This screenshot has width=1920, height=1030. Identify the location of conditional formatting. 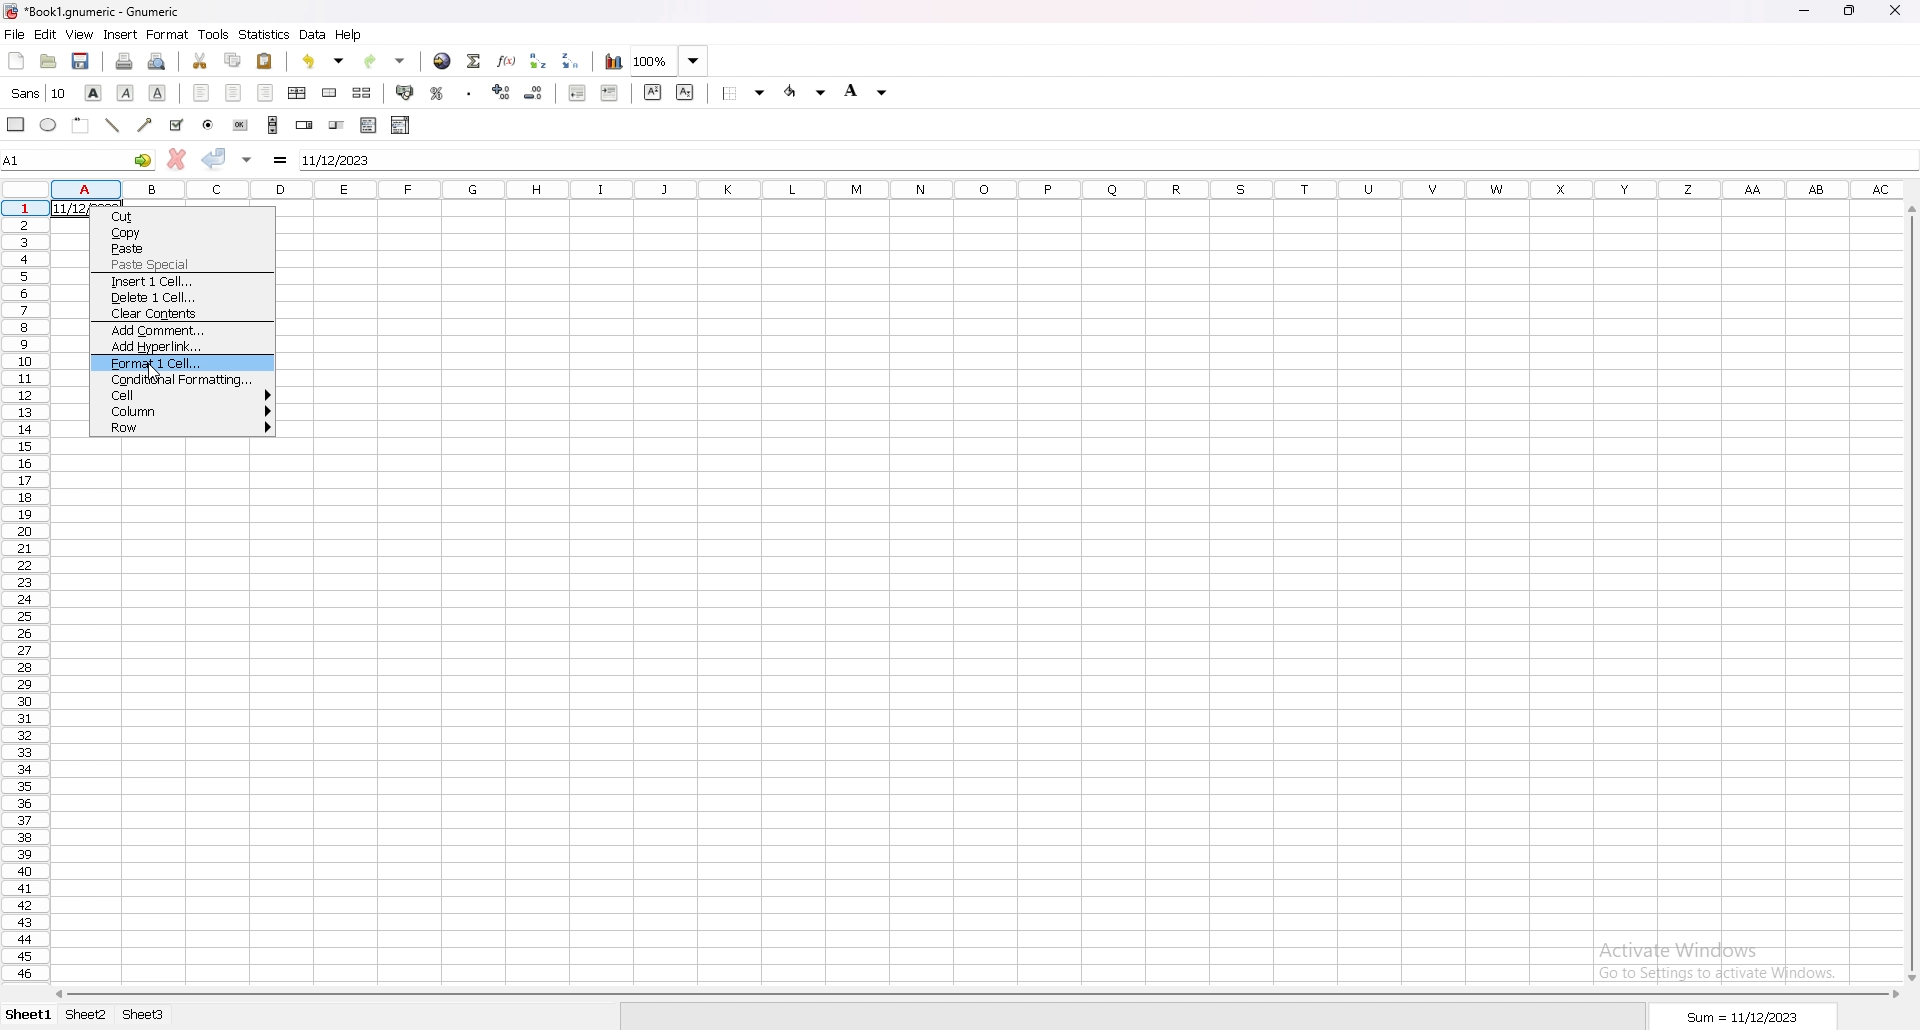
(182, 379).